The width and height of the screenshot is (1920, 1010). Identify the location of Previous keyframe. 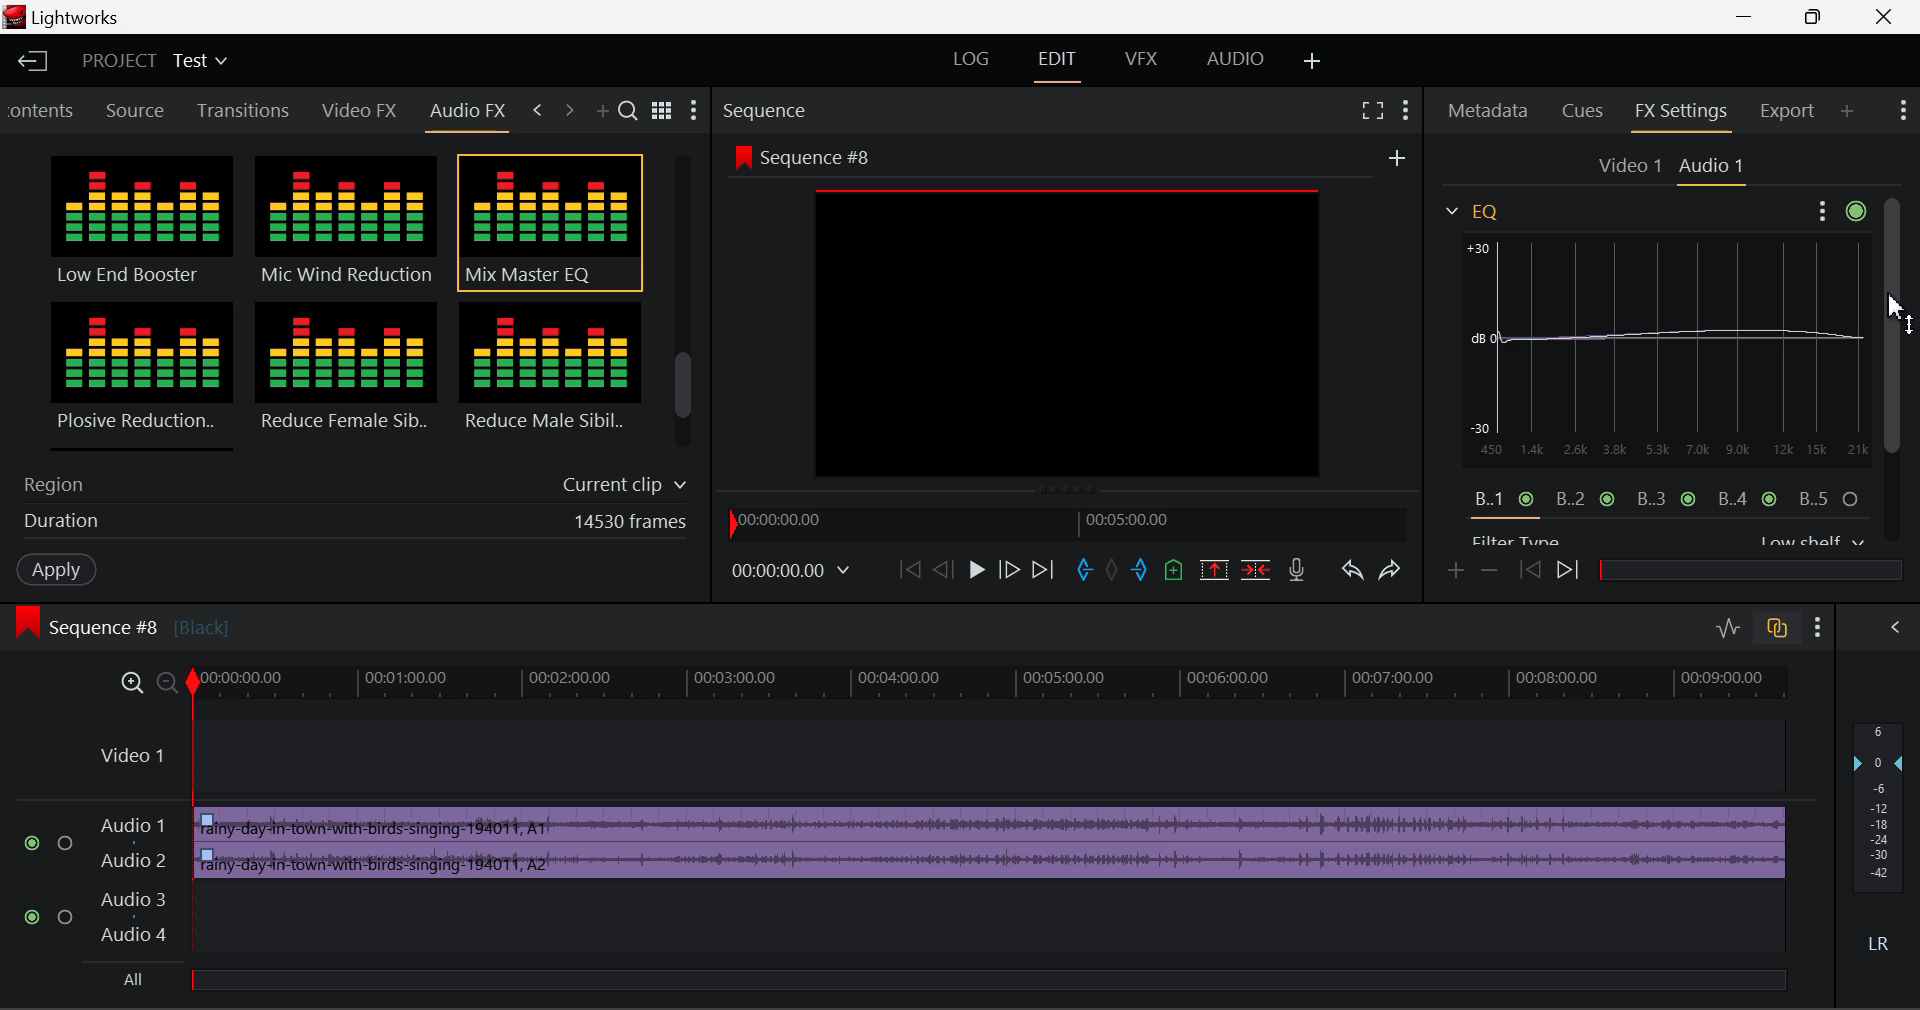
(1534, 571).